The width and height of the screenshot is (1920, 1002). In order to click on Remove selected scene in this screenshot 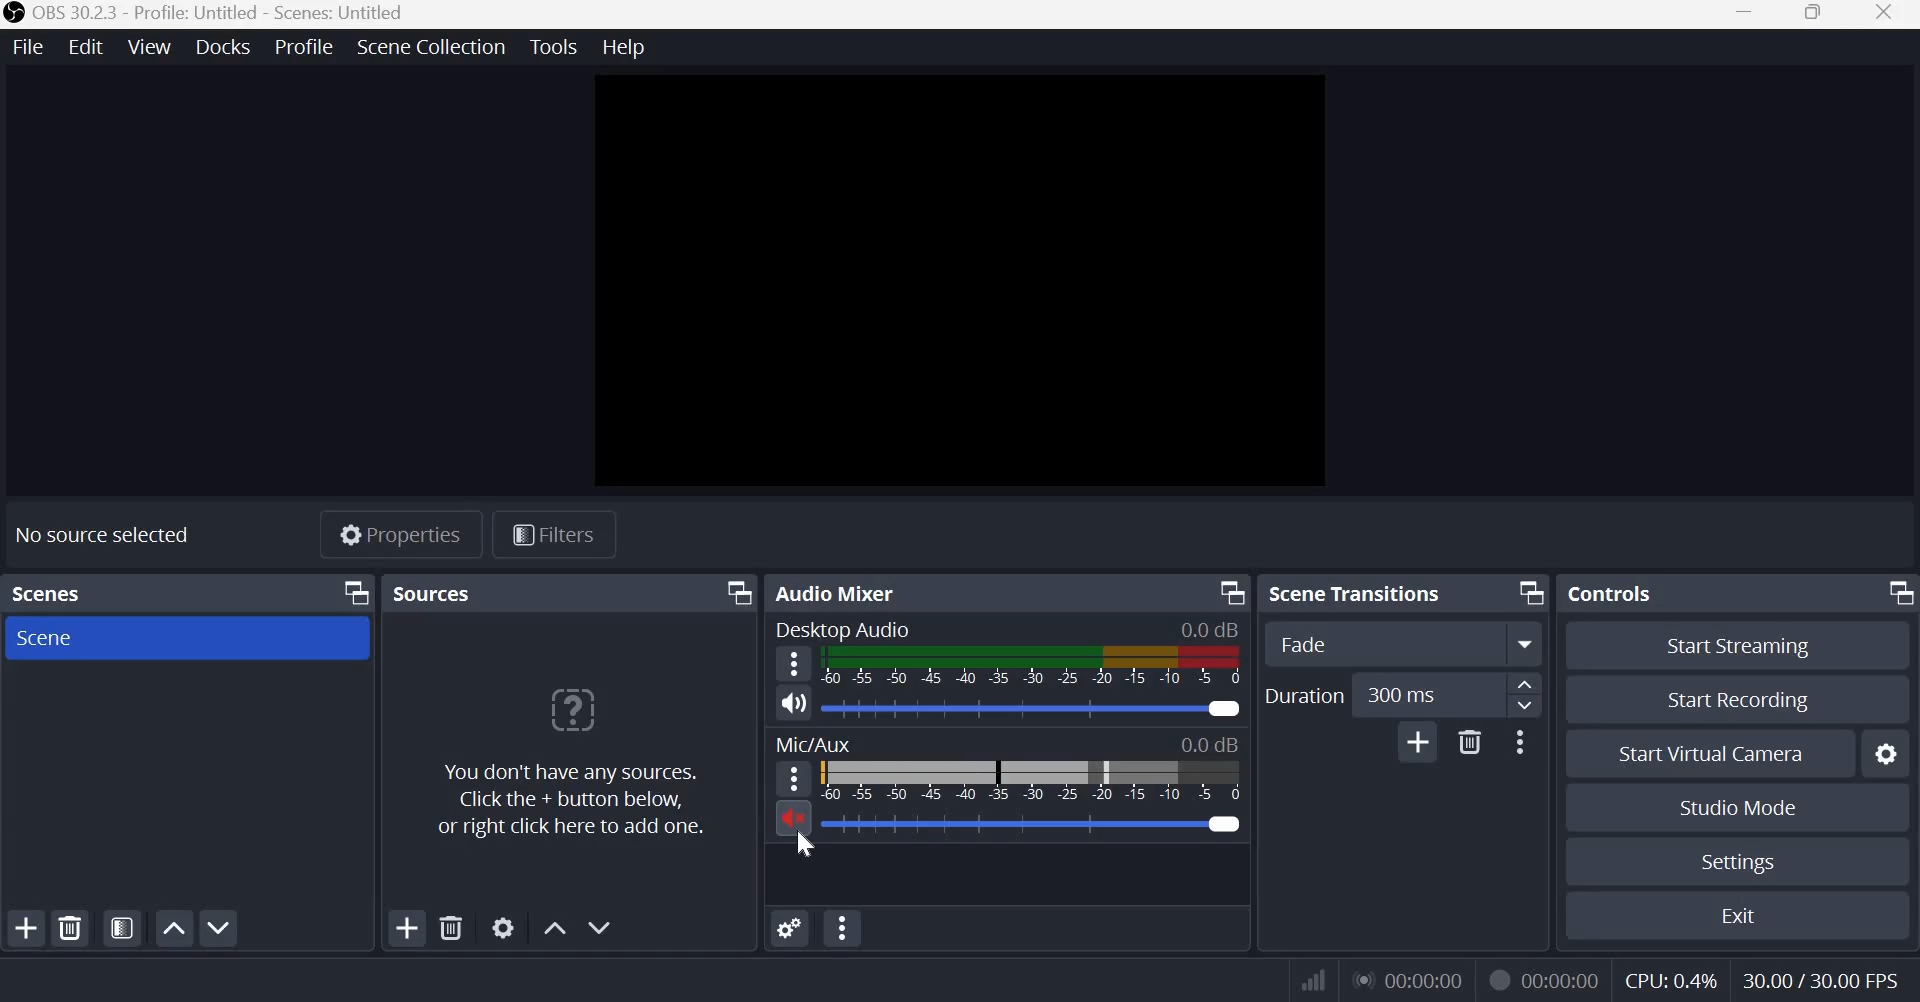, I will do `click(69, 926)`.